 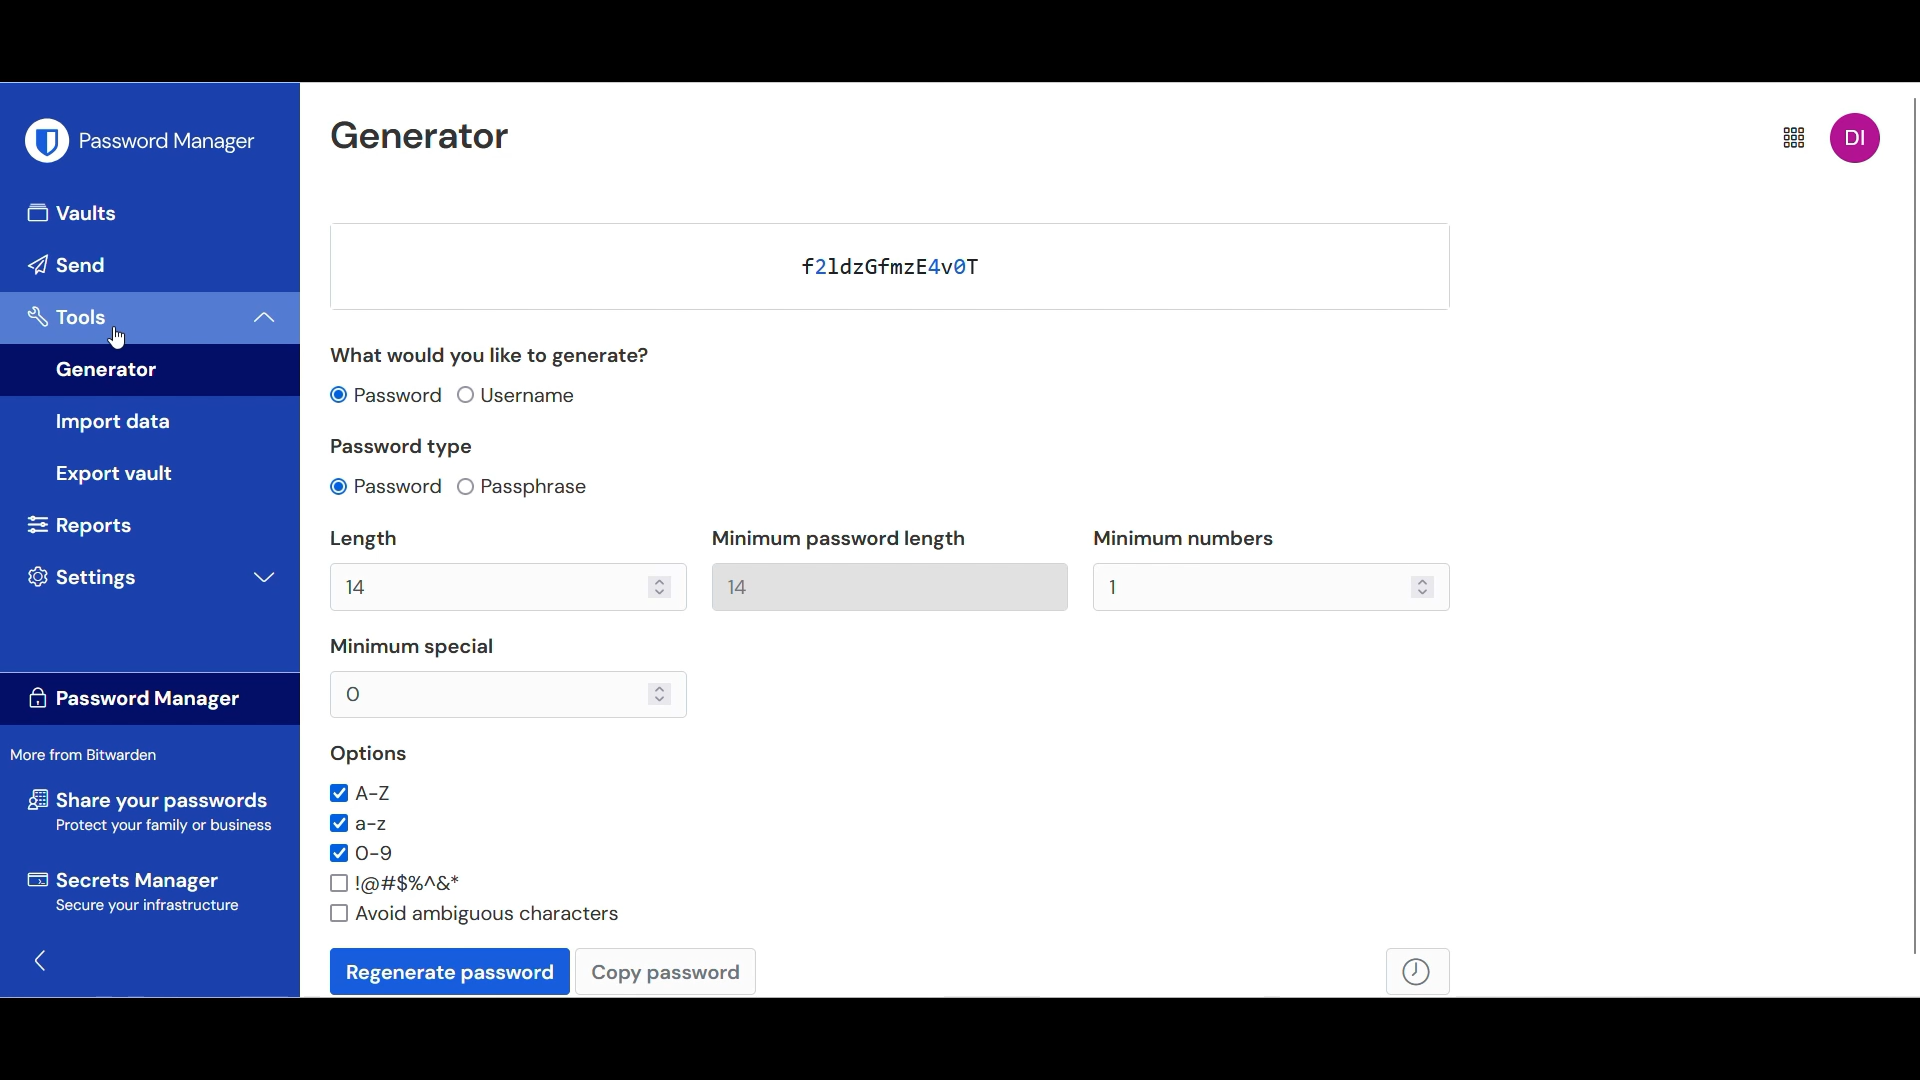 I want to click on Increase/Decrease min. special characters, so click(x=660, y=694).